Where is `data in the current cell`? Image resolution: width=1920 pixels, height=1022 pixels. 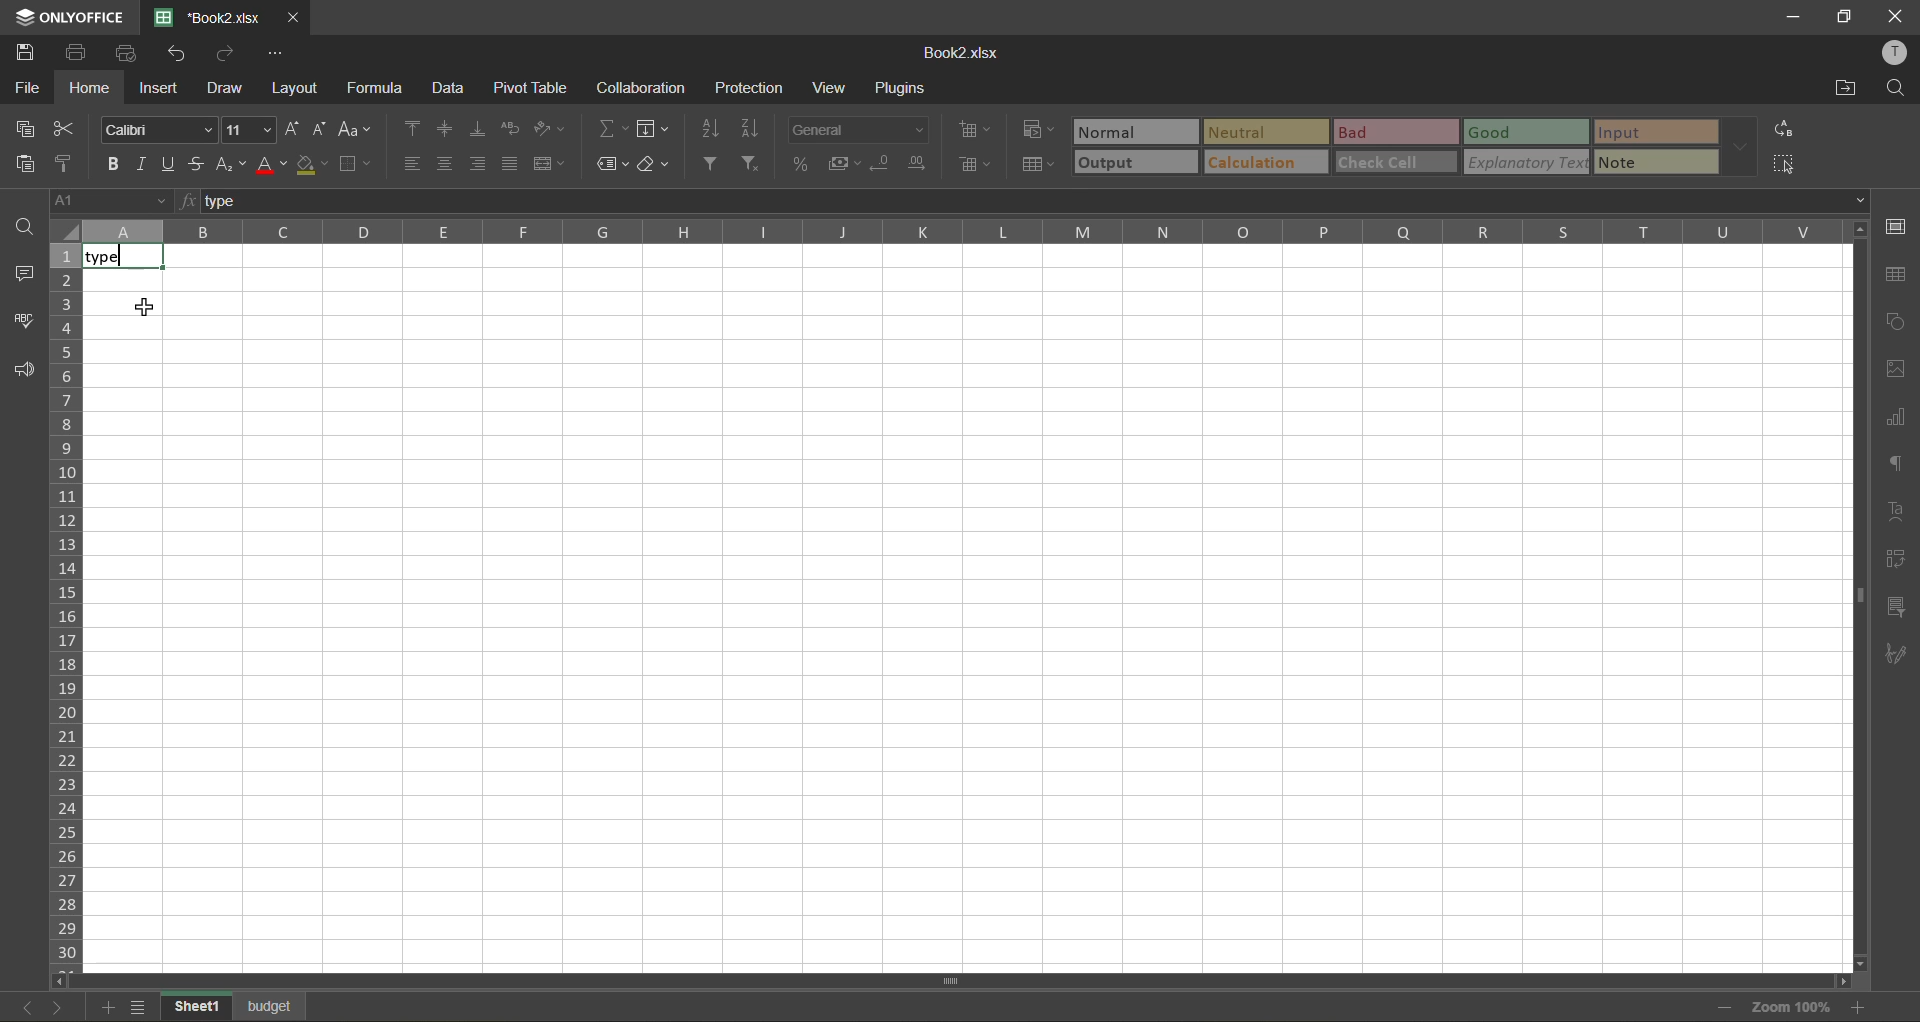 data in the current cell is located at coordinates (410, 201).